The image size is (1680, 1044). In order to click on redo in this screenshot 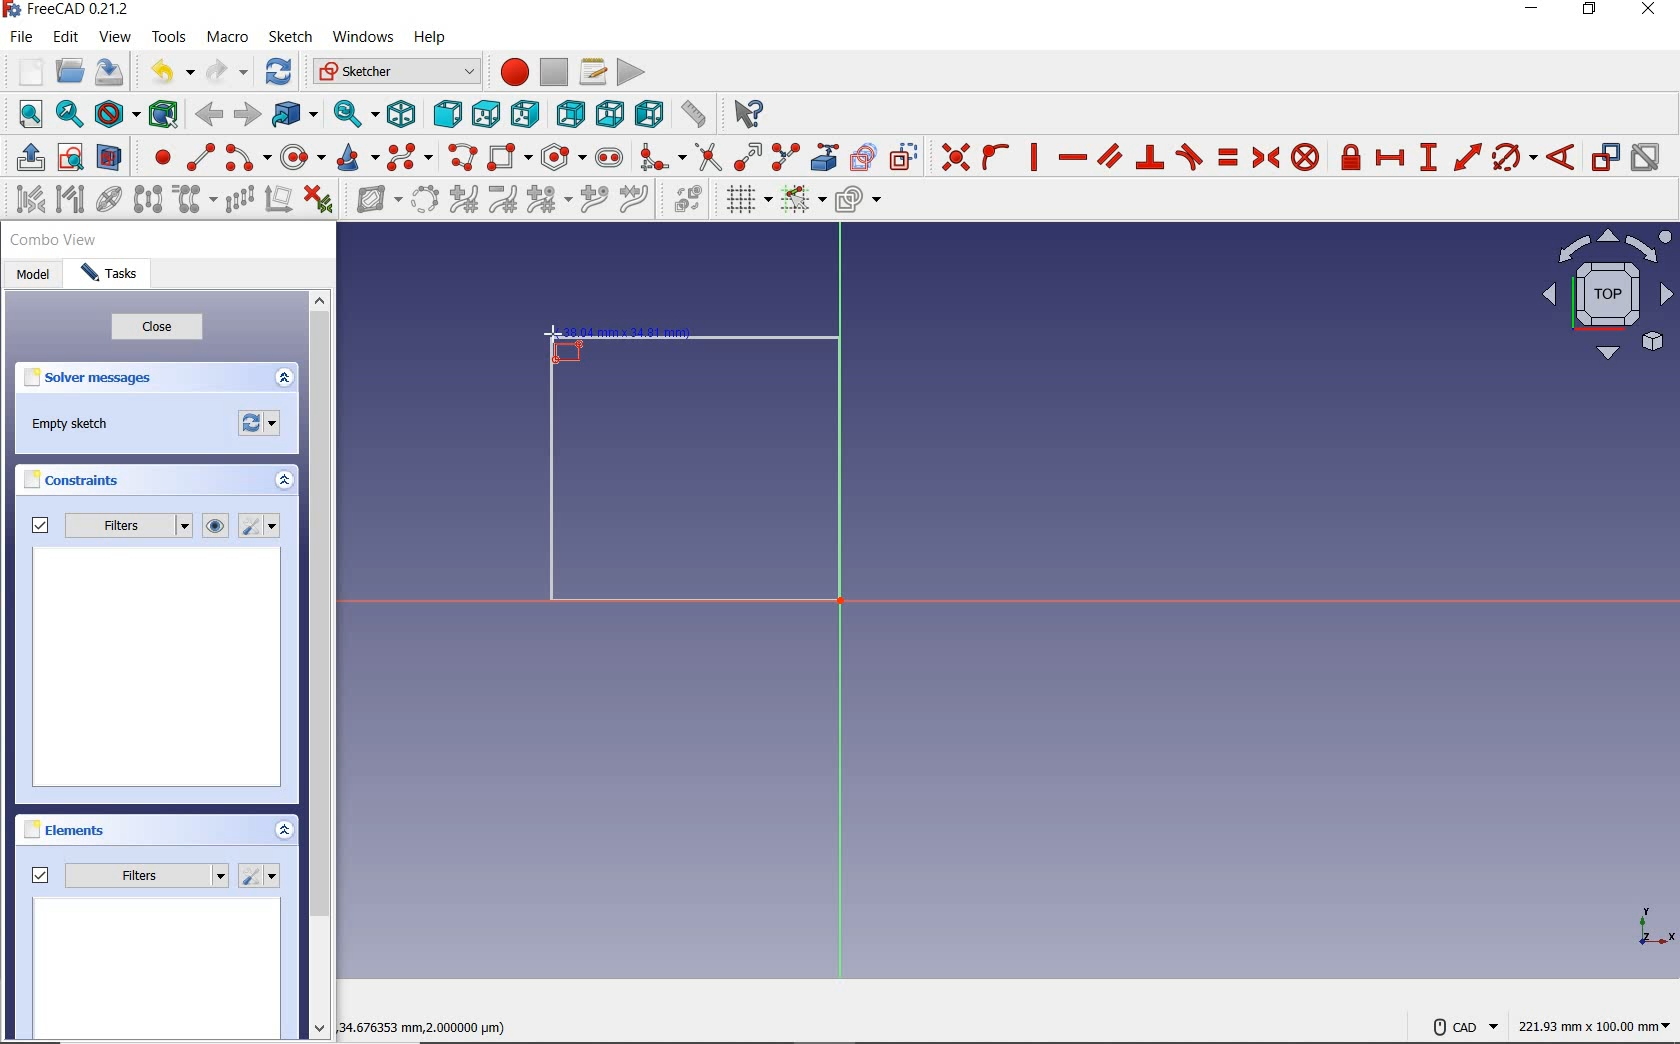, I will do `click(227, 72)`.